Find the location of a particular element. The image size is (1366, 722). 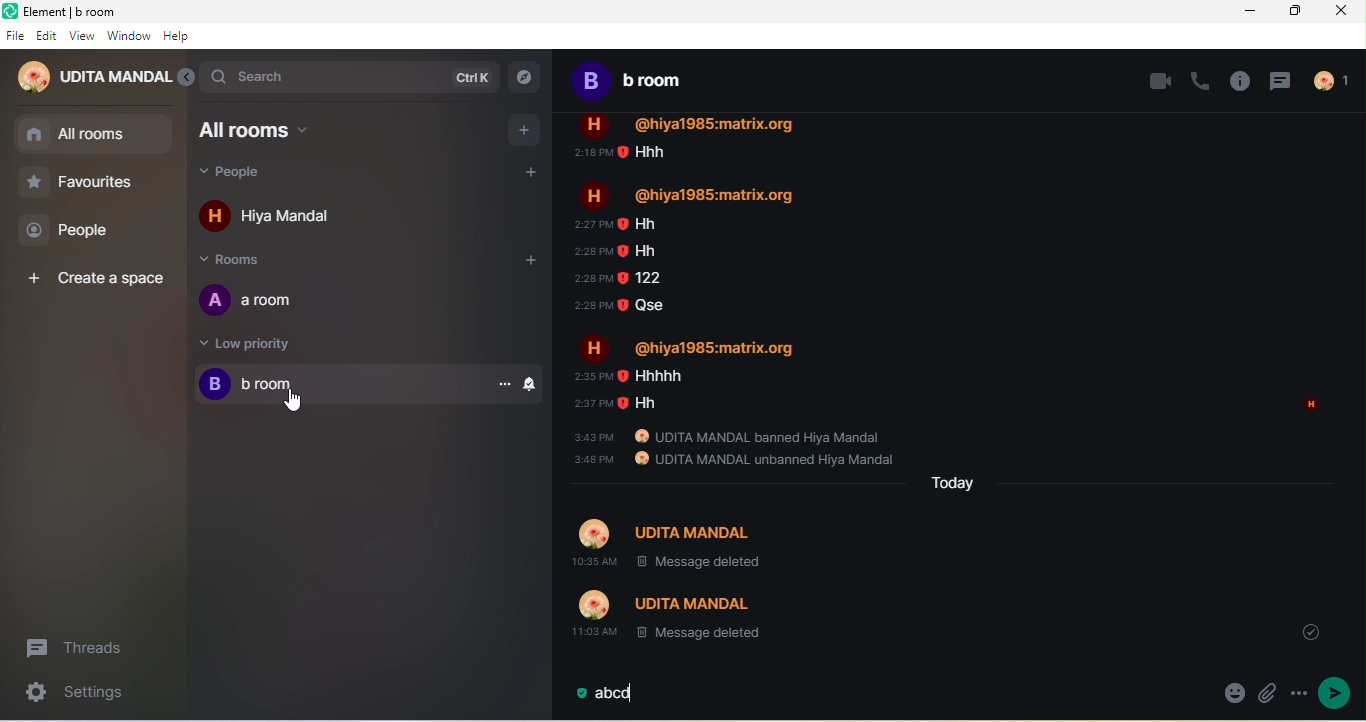

close is located at coordinates (1345, 13).